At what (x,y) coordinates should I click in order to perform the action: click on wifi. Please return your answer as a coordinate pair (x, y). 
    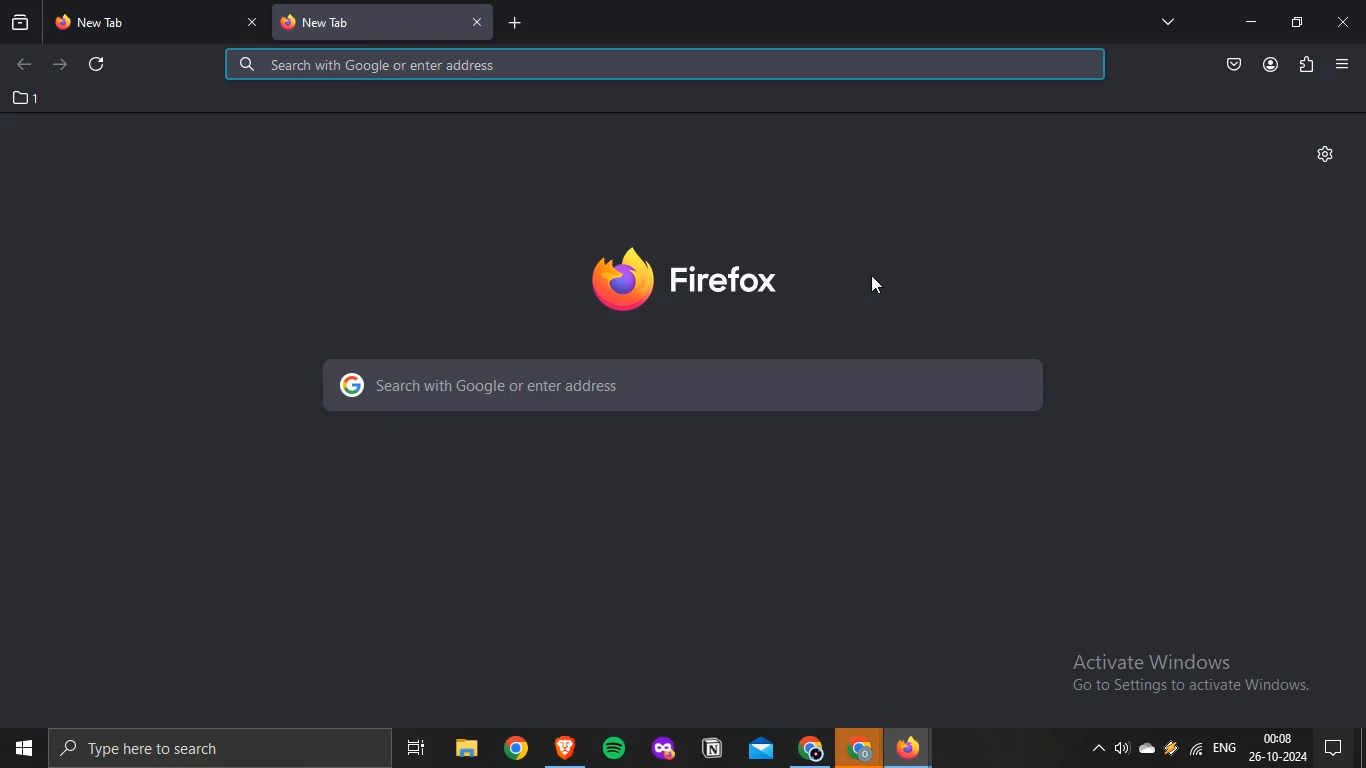
    Looking at the image, I should click on (1197, 752).